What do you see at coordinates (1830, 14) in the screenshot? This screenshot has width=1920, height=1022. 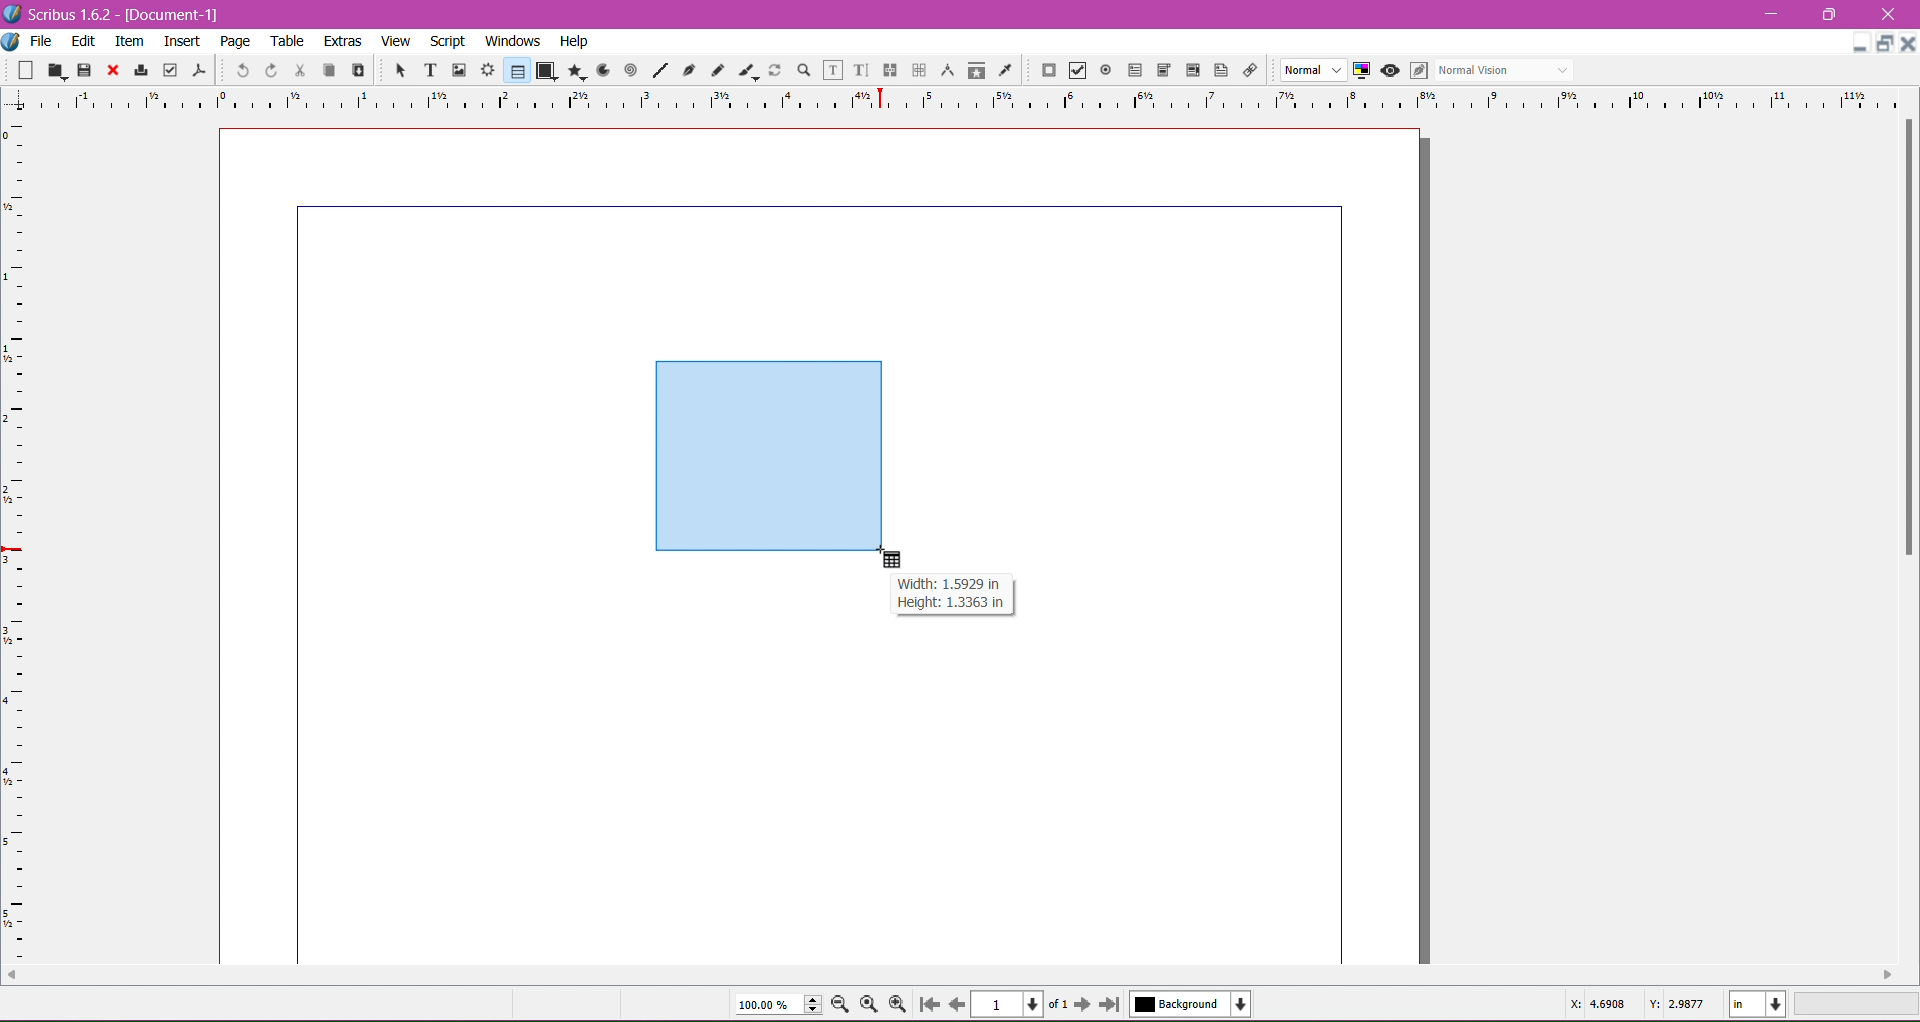 I see `Maximize` at bounding box center [1830, 14].